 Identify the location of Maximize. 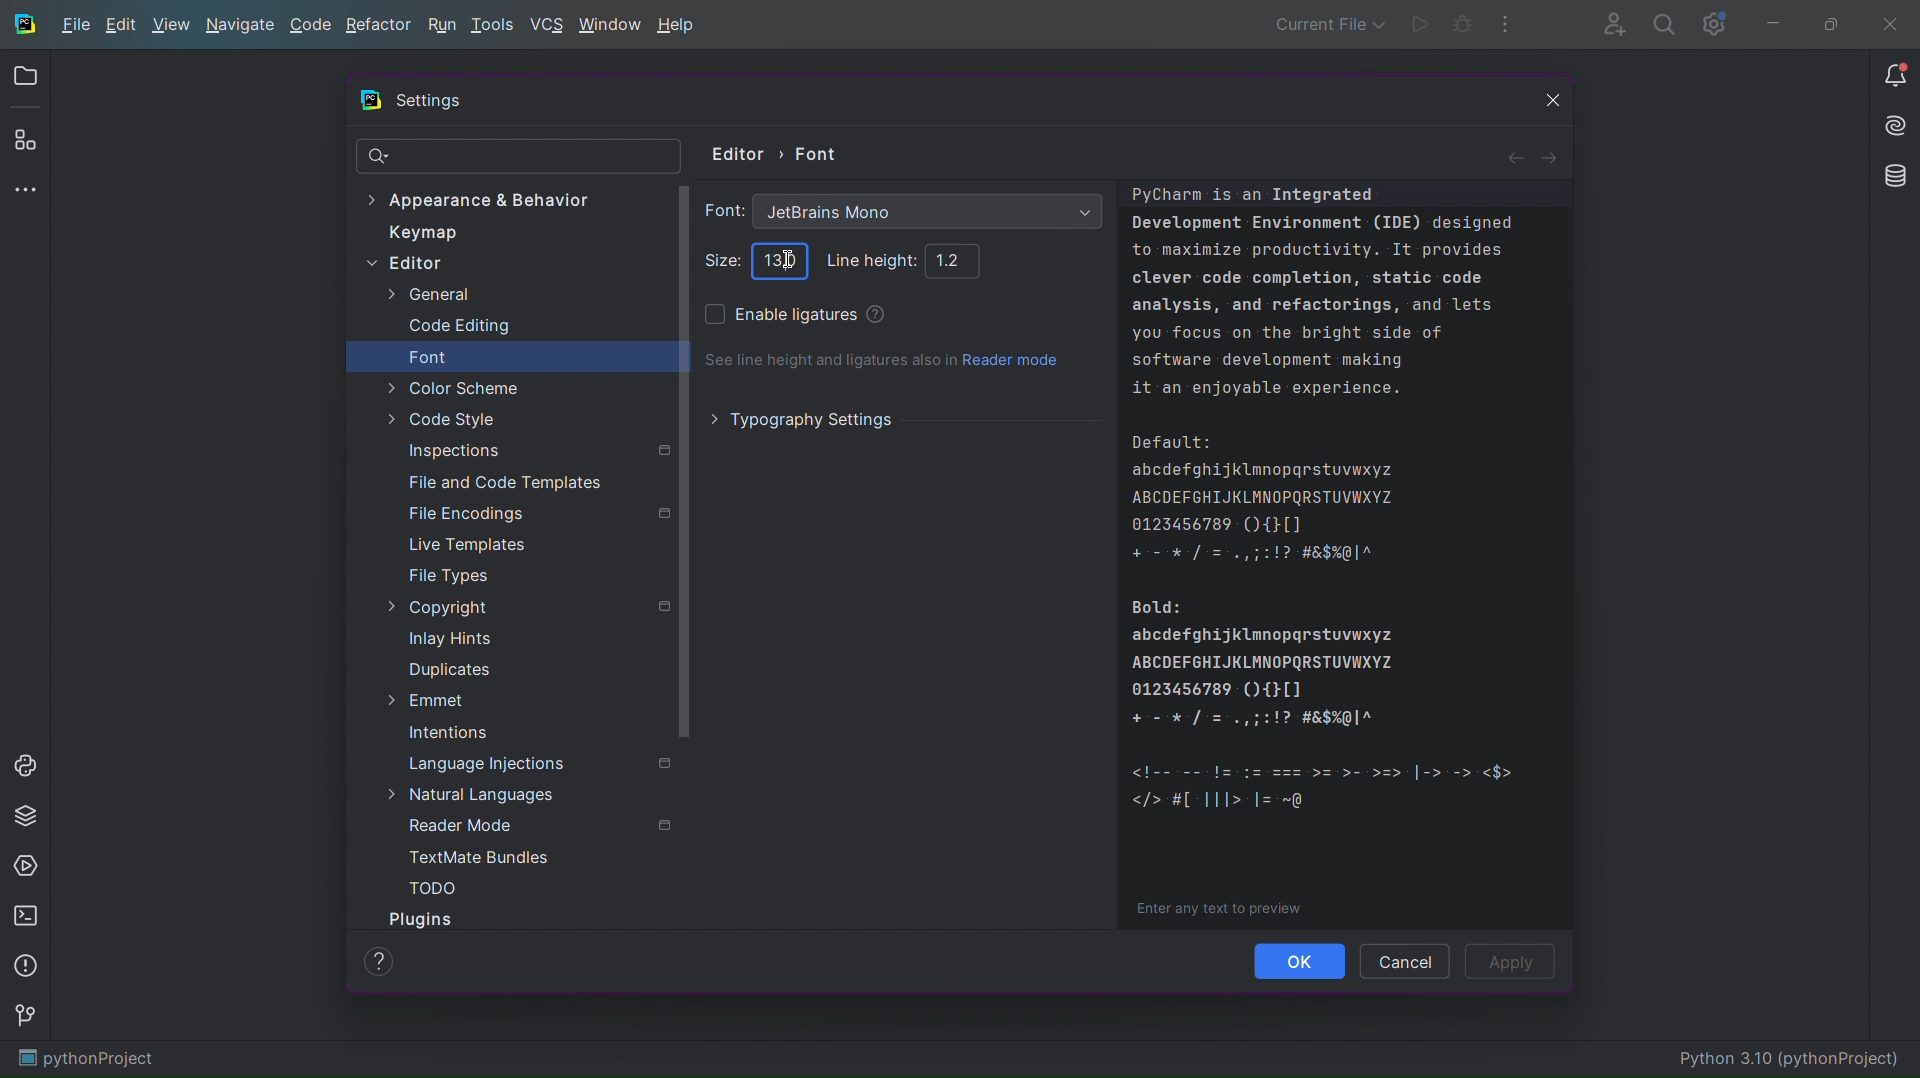
(1826, 24).